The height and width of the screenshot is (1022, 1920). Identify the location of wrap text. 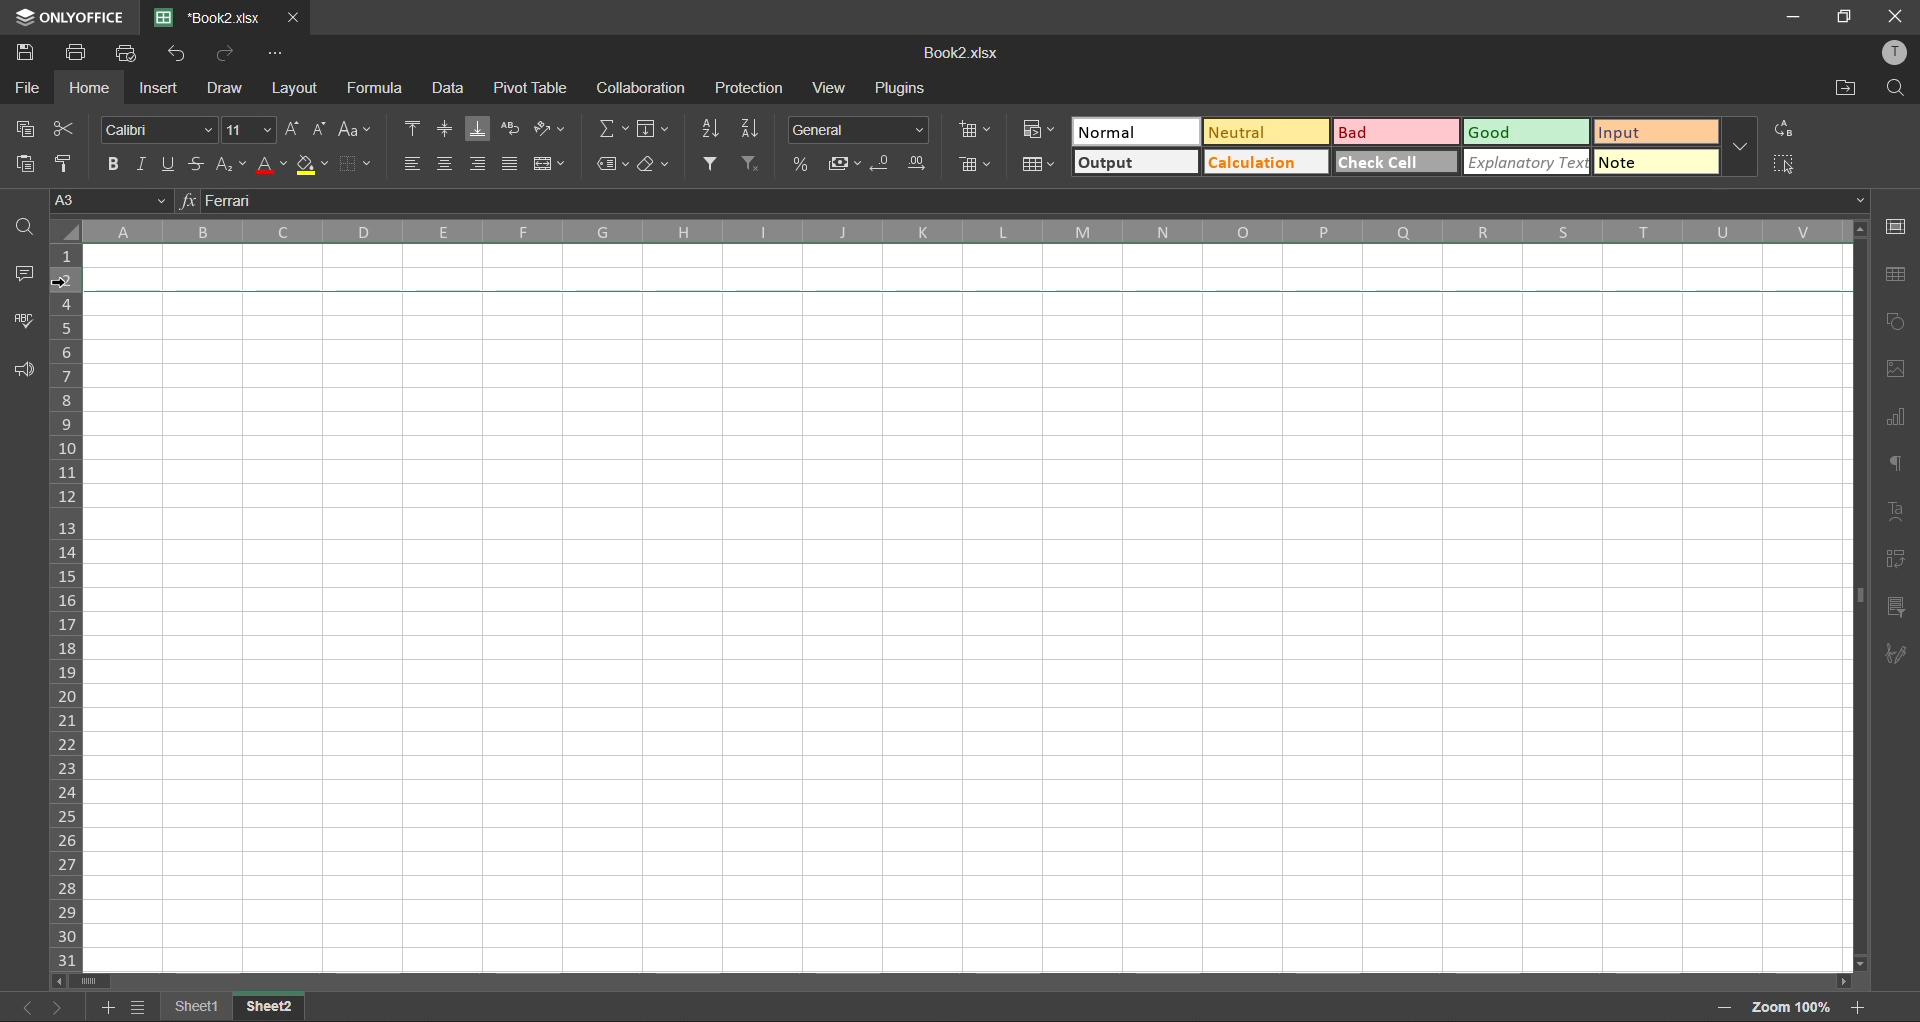
(510, 128).